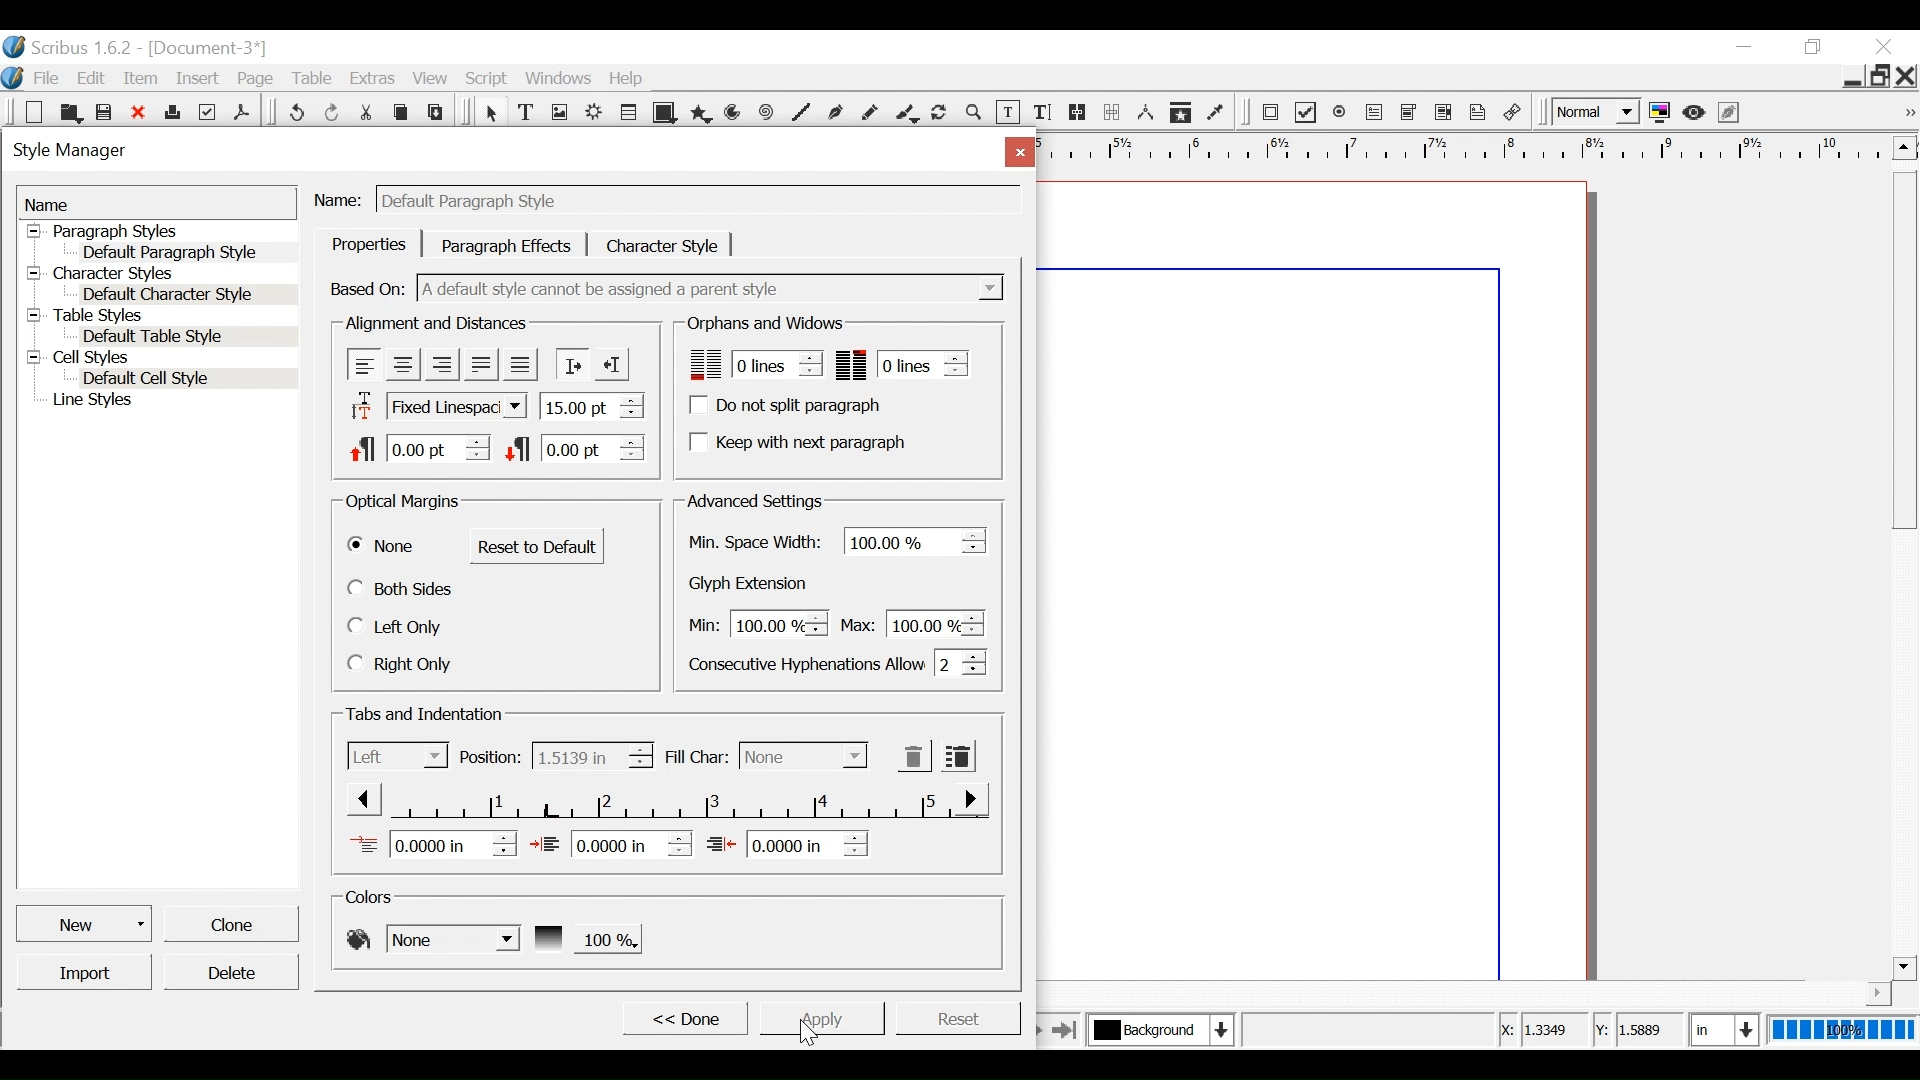  I want to click on Text Annotation, so click(1479, 113).